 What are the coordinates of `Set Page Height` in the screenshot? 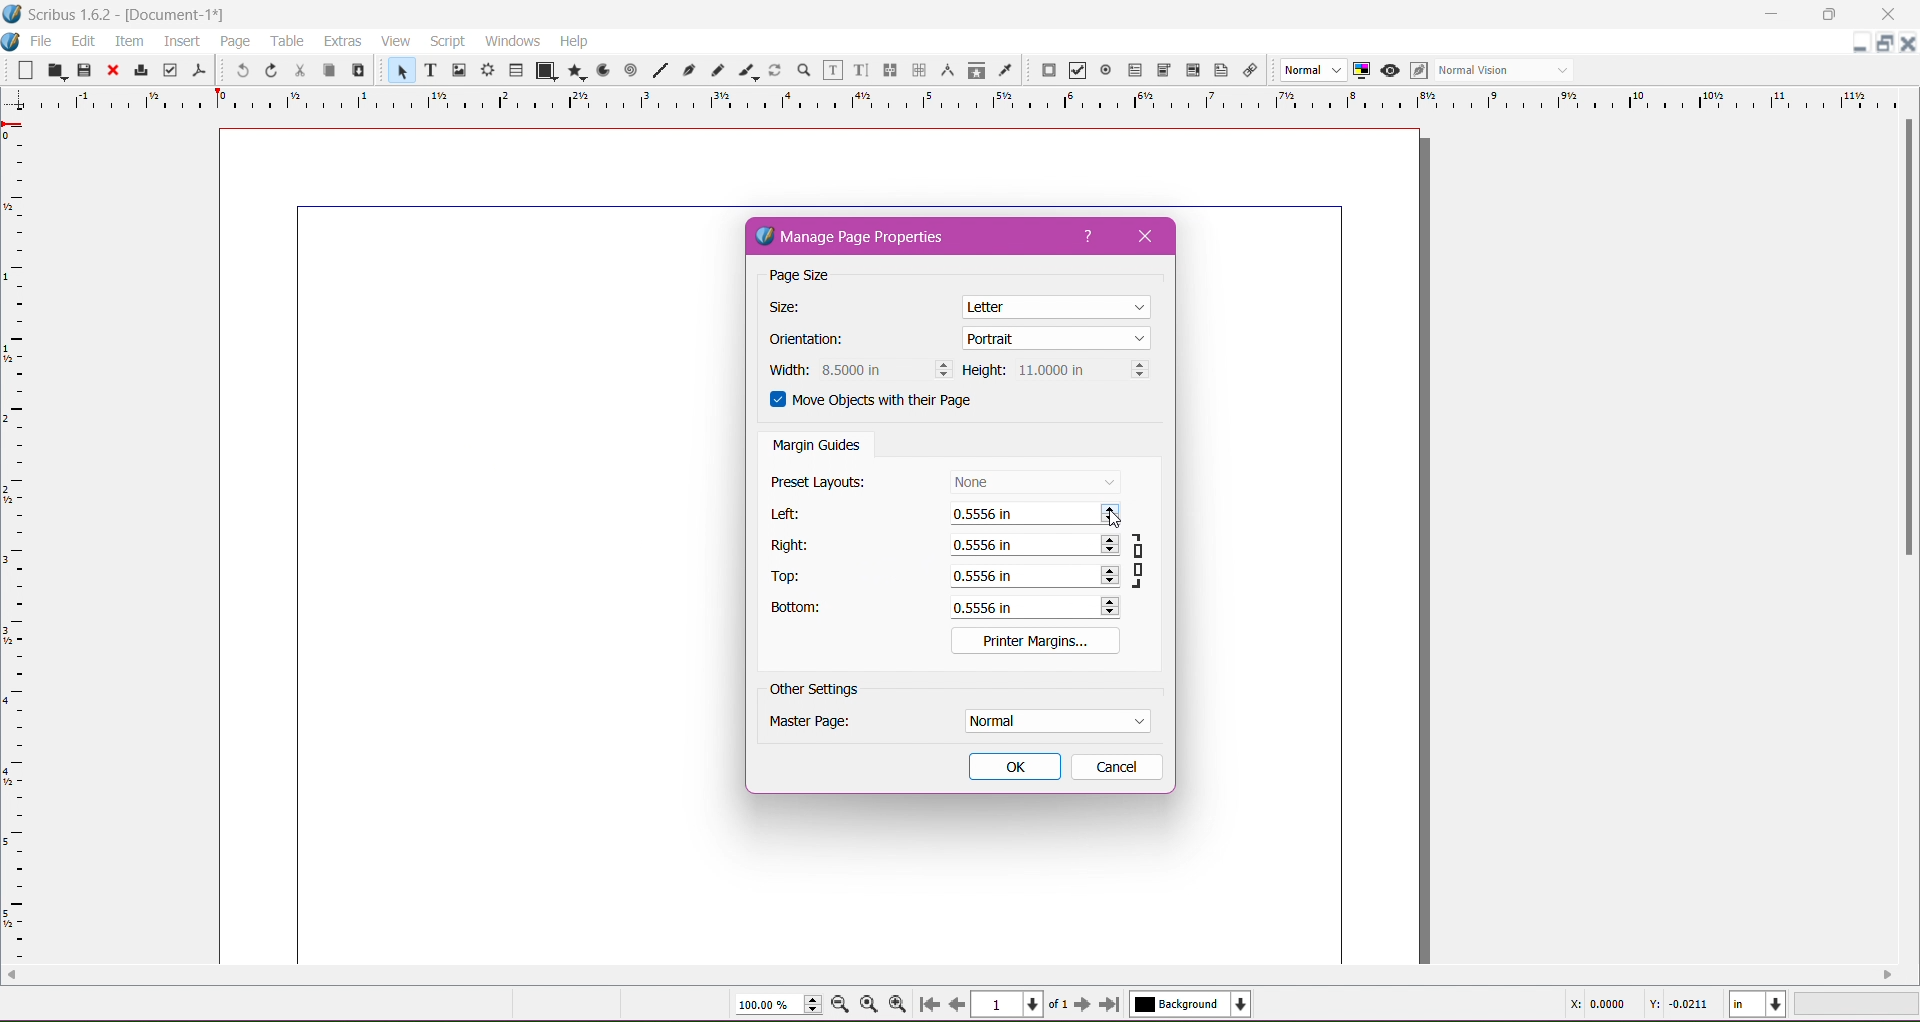 It's located at (1081, 371).